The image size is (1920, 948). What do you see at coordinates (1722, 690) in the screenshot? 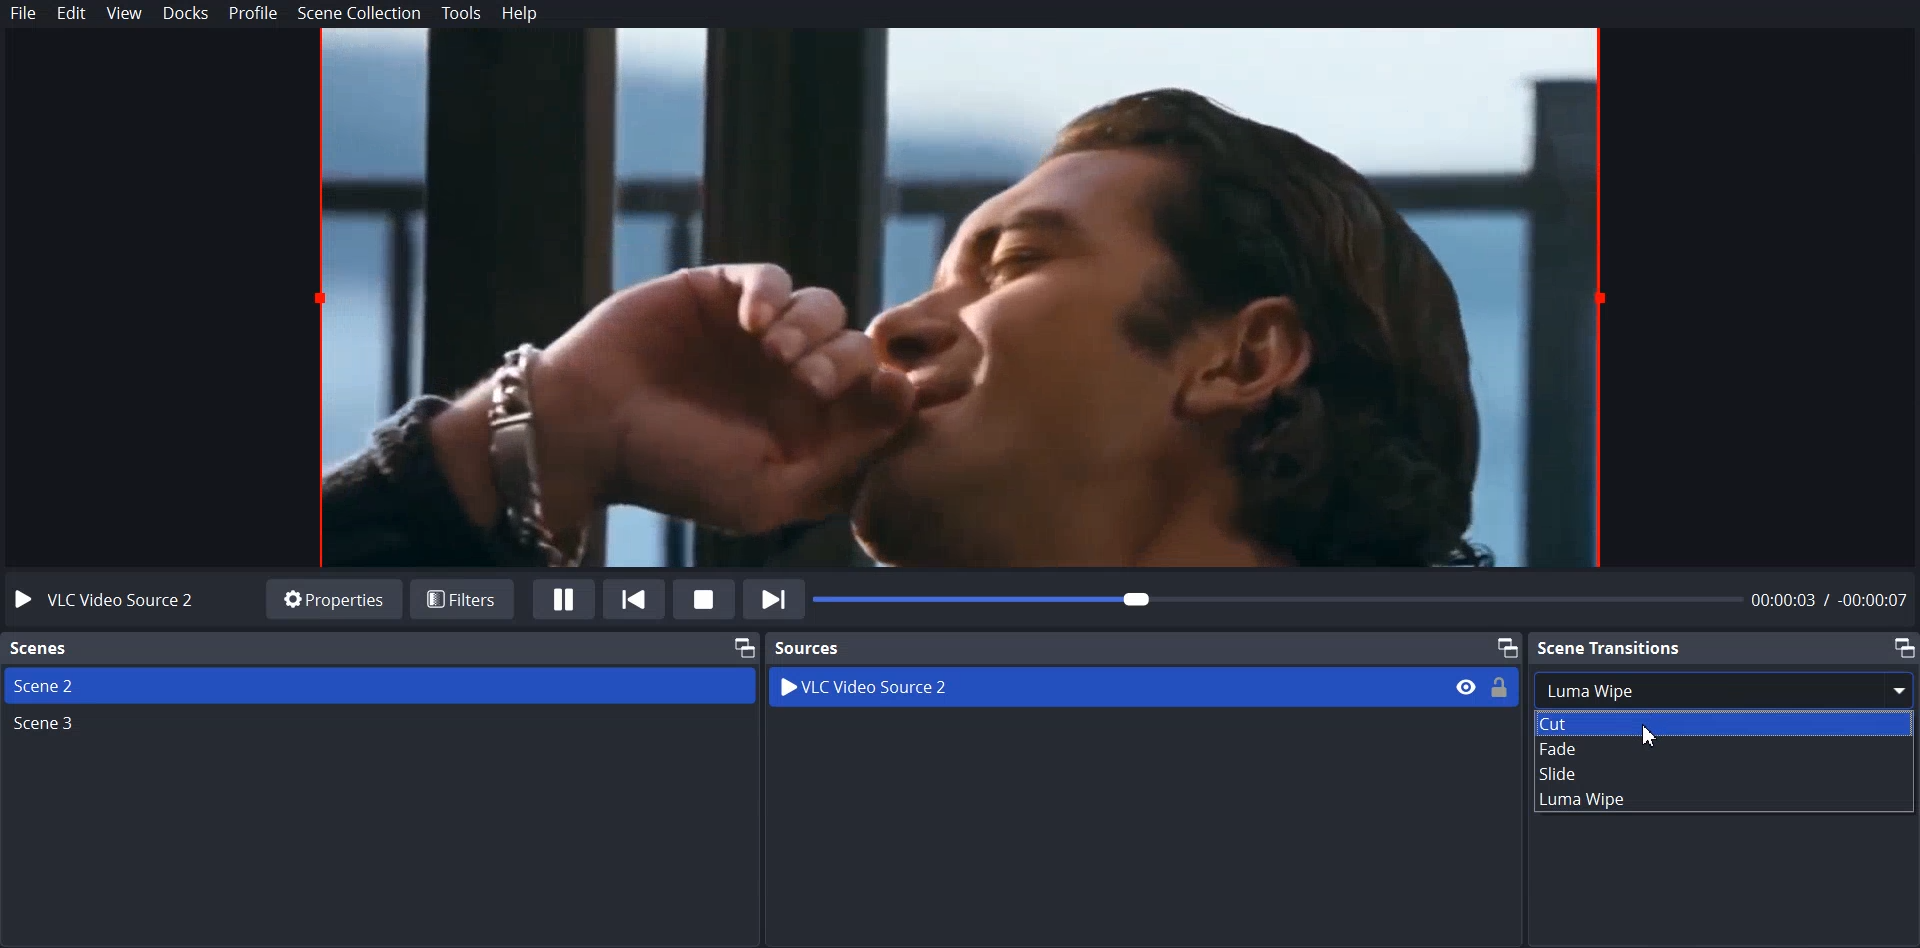
I see `Luma Wipe` at bounding box center [1722, 690].